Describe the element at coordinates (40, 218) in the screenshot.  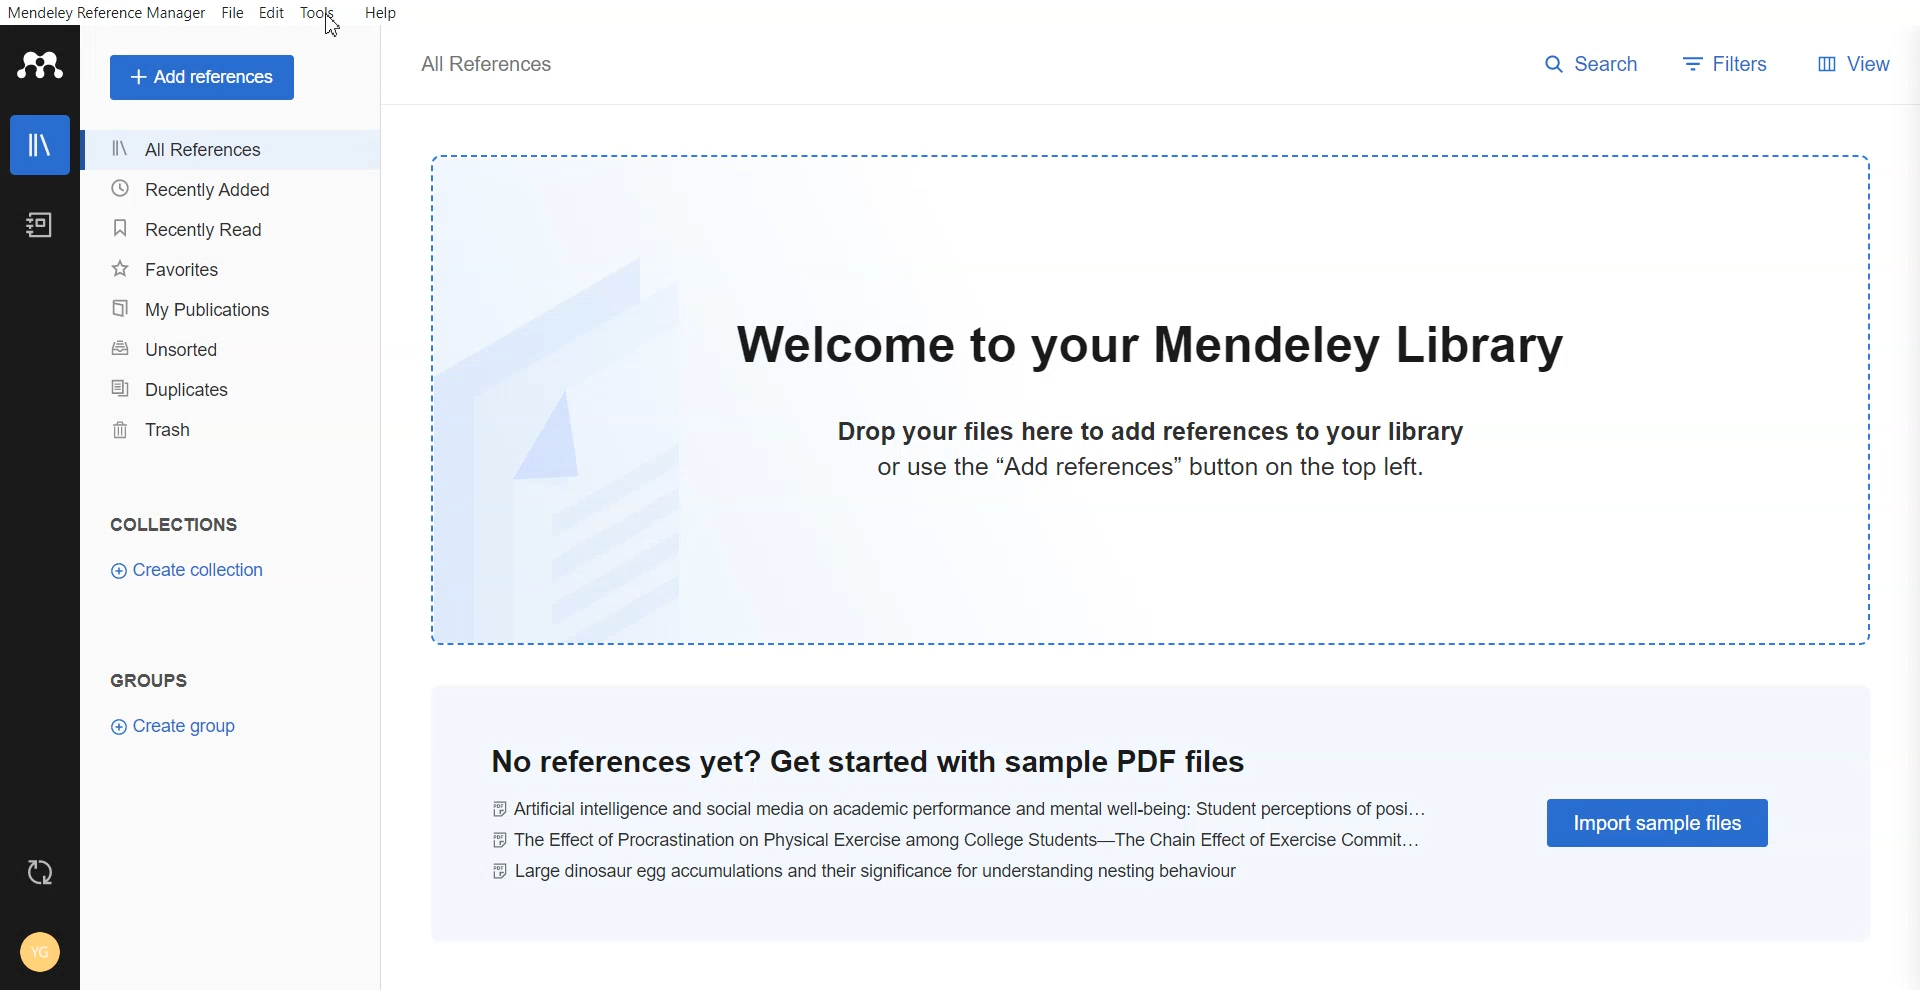
I see `Notebook icon` at that location.